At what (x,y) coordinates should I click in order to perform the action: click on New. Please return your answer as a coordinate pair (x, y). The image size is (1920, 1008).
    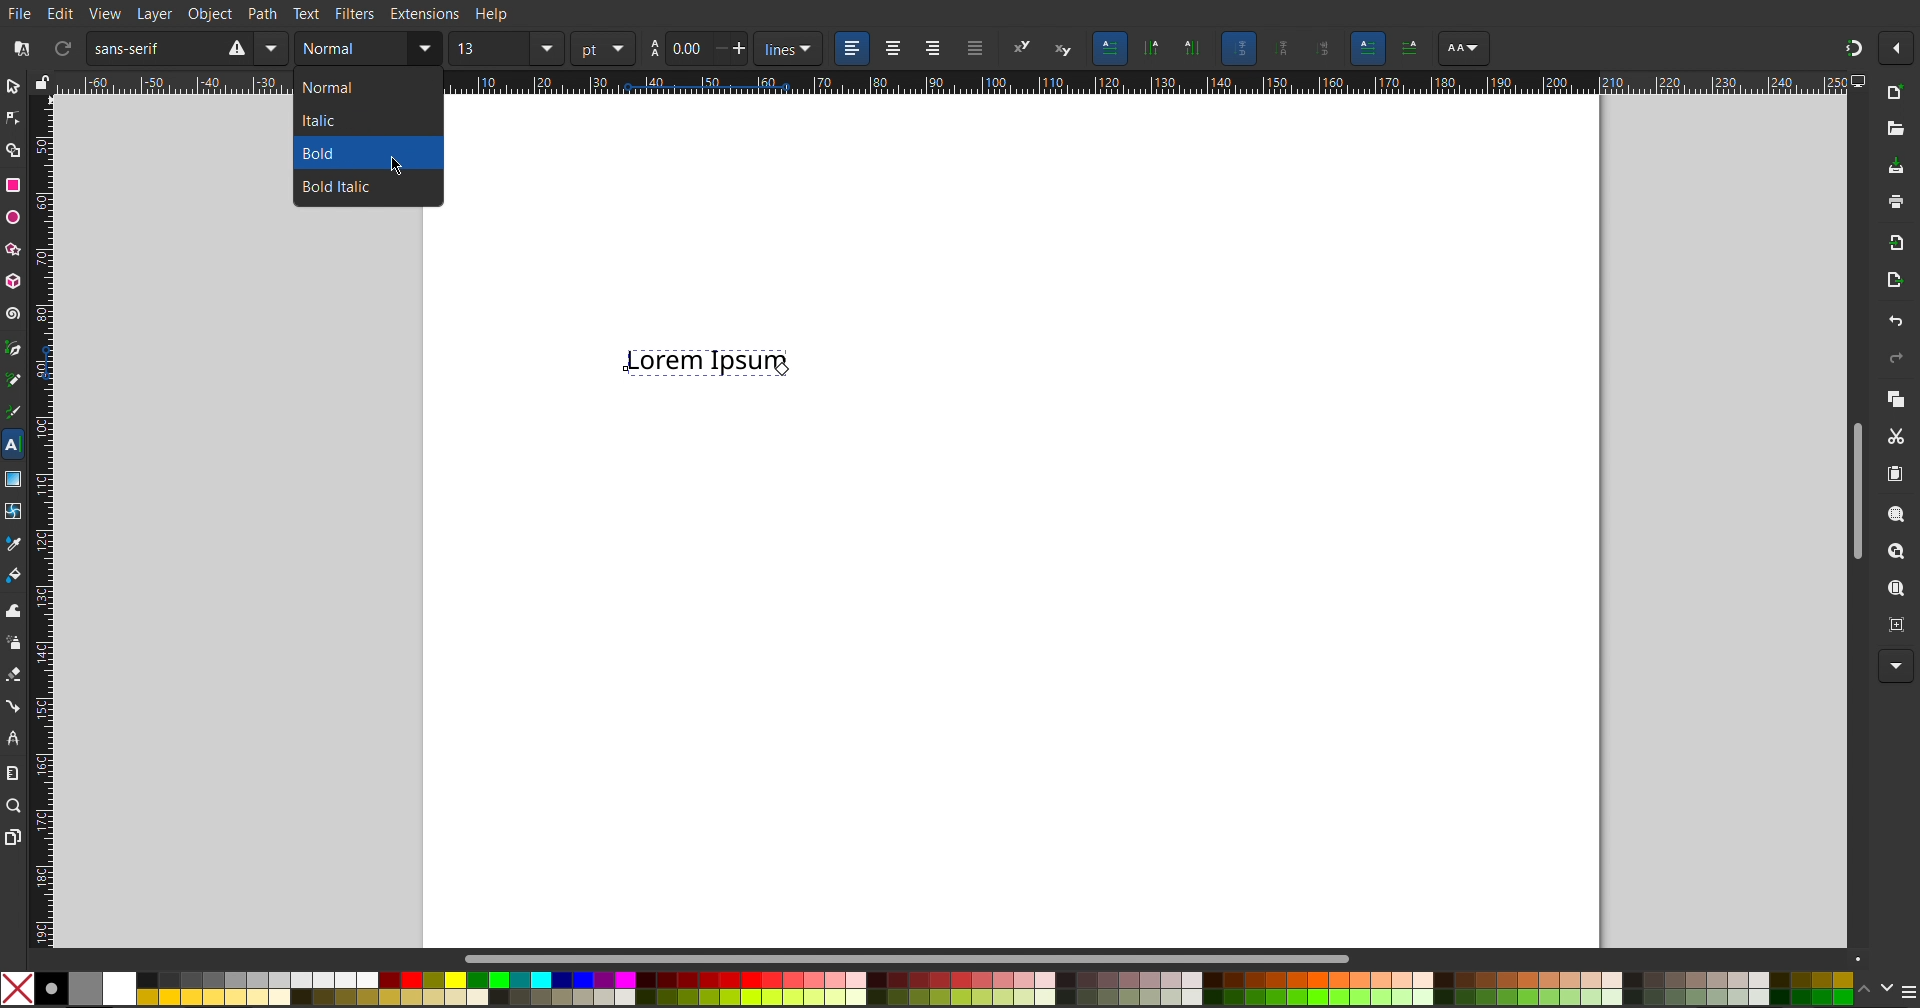
    Looking at the image, I should click on (1894, 94).